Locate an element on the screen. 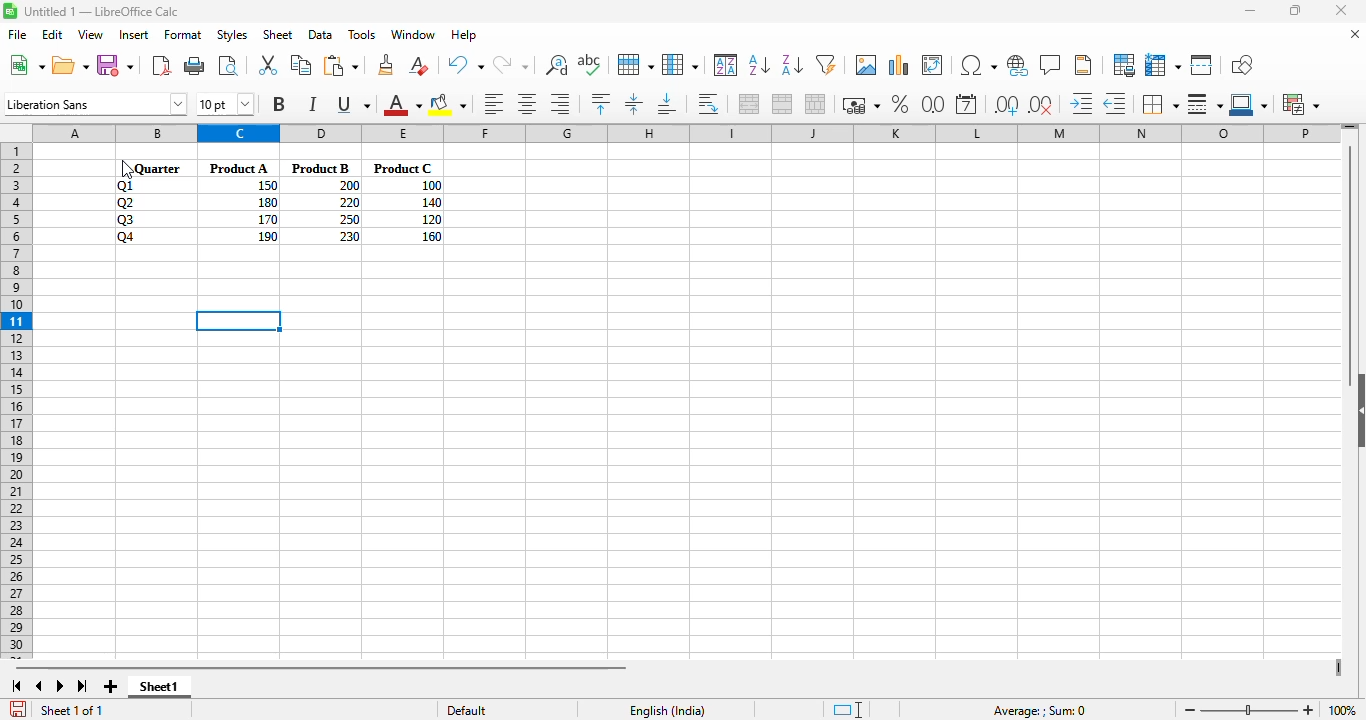 The height and width of the screenshot is (720, 1366). save is located at coordinates (115, 66).